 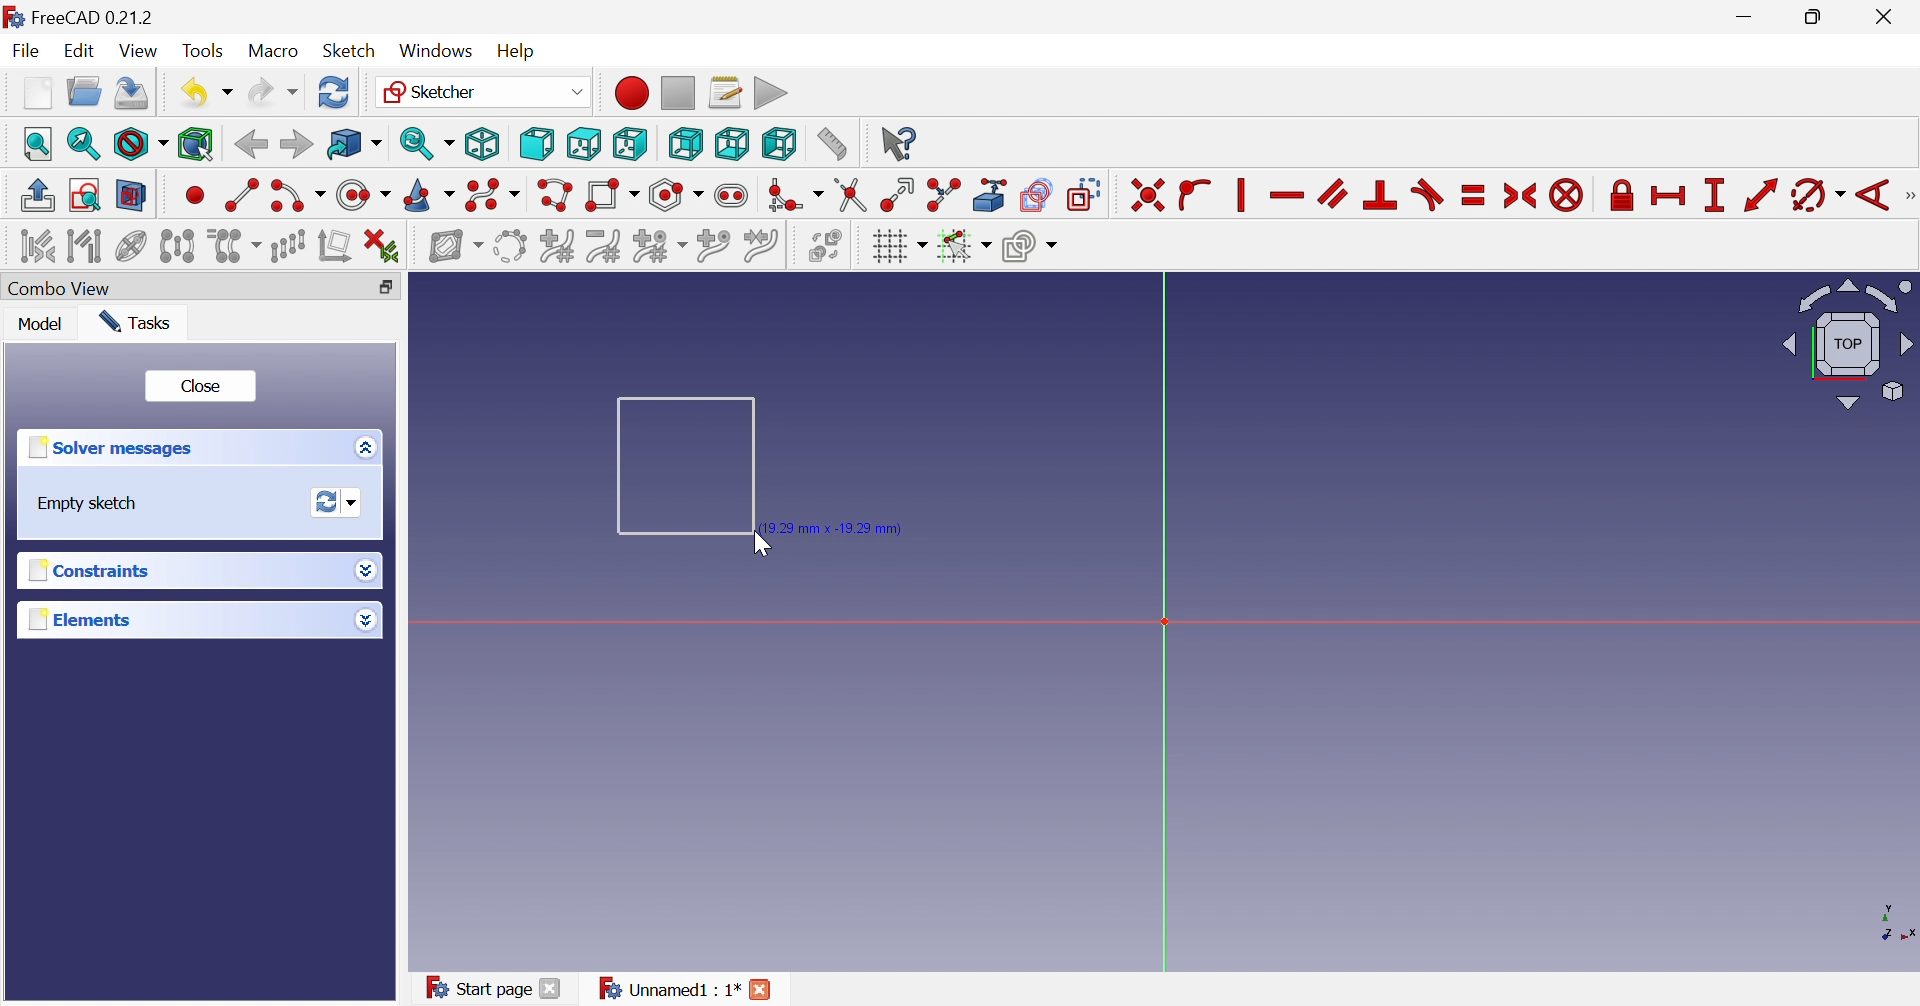 What do you see at coordinates (825, 245) in the screenshot?
I see `Switch virtual space` at bounding box center [825, 245].